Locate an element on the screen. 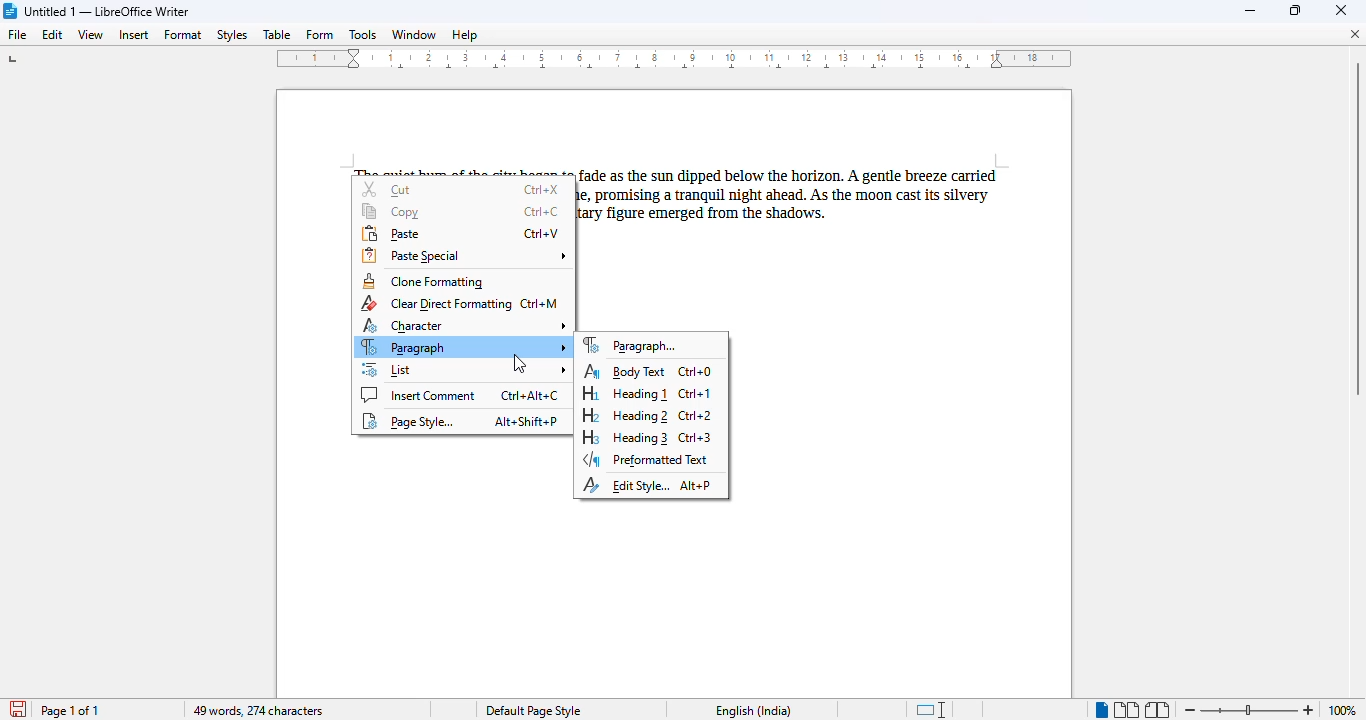  format is located at coordinates (184, 34).